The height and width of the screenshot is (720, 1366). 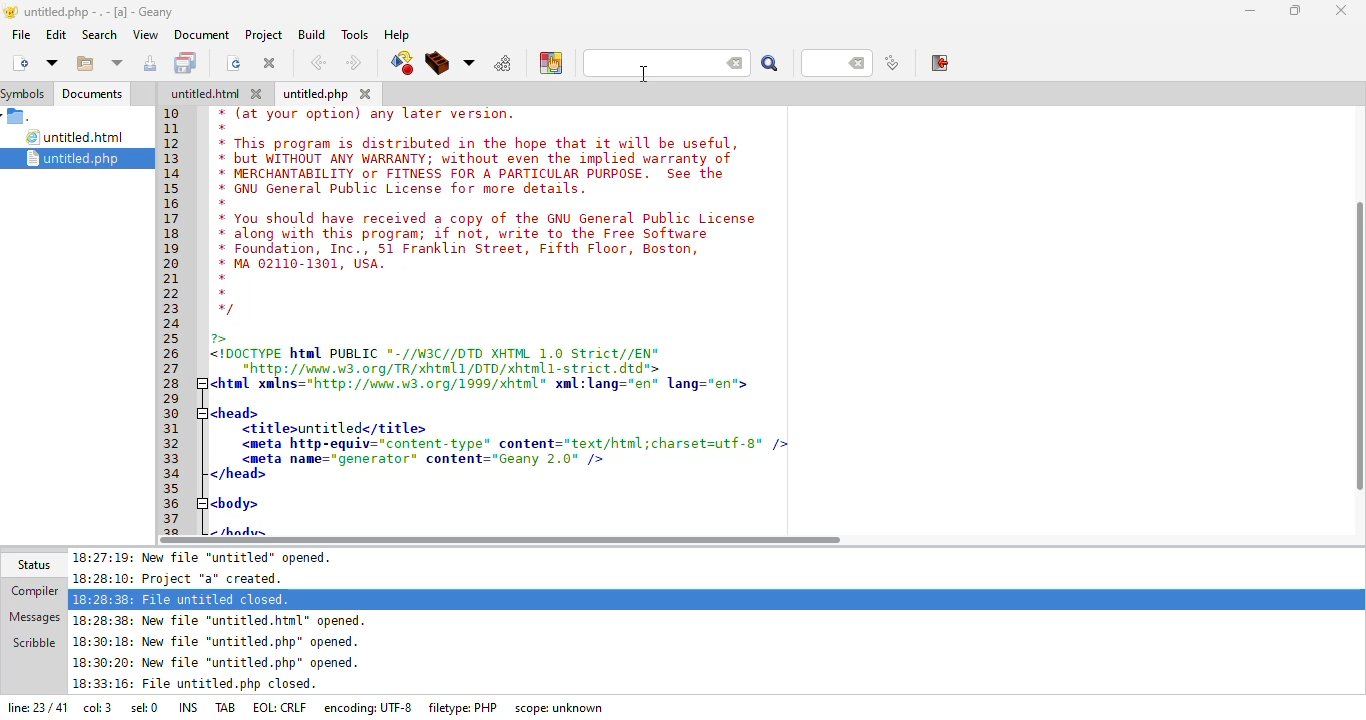 What do you see at coordinates (174, 174) in the screenshot?
I see `14` at bounding box center [174, 174].